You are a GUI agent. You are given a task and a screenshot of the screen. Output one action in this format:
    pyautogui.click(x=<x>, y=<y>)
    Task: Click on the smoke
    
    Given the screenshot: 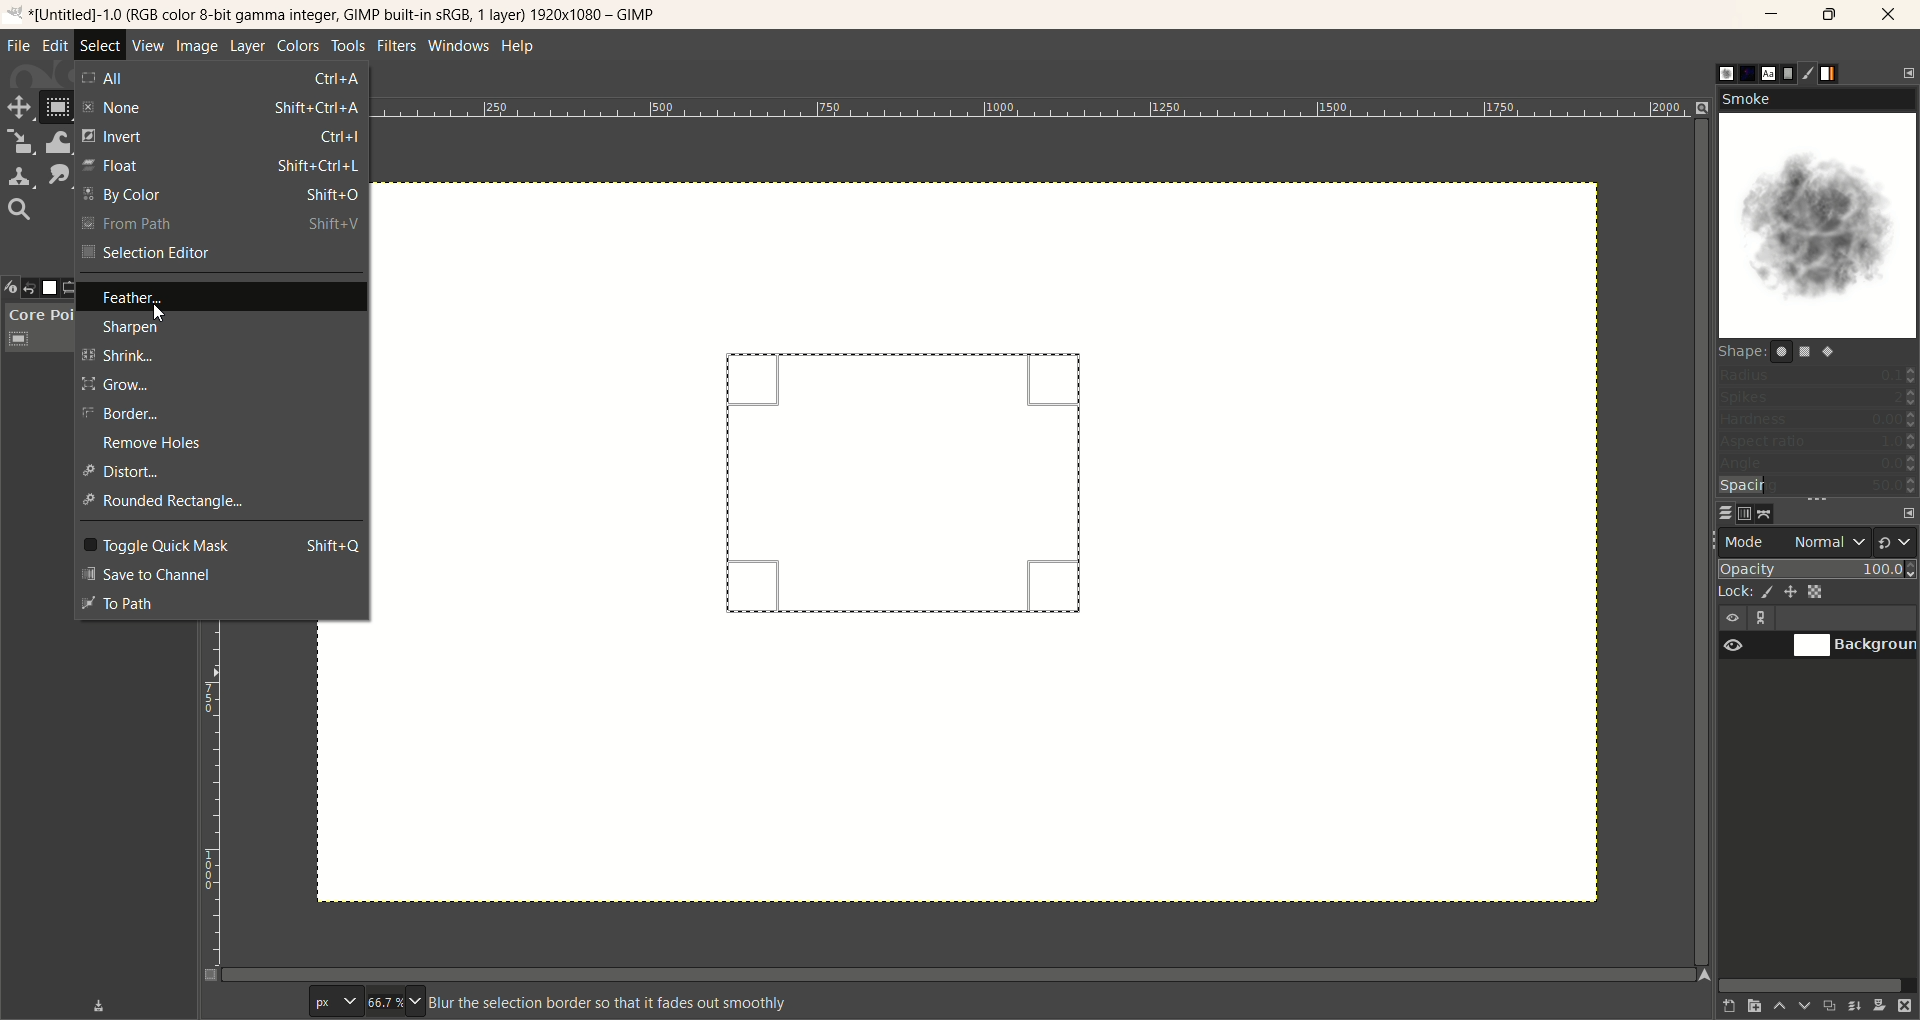 What is the action you would take?
    pyautogui.click(x=1819, y=215)
    